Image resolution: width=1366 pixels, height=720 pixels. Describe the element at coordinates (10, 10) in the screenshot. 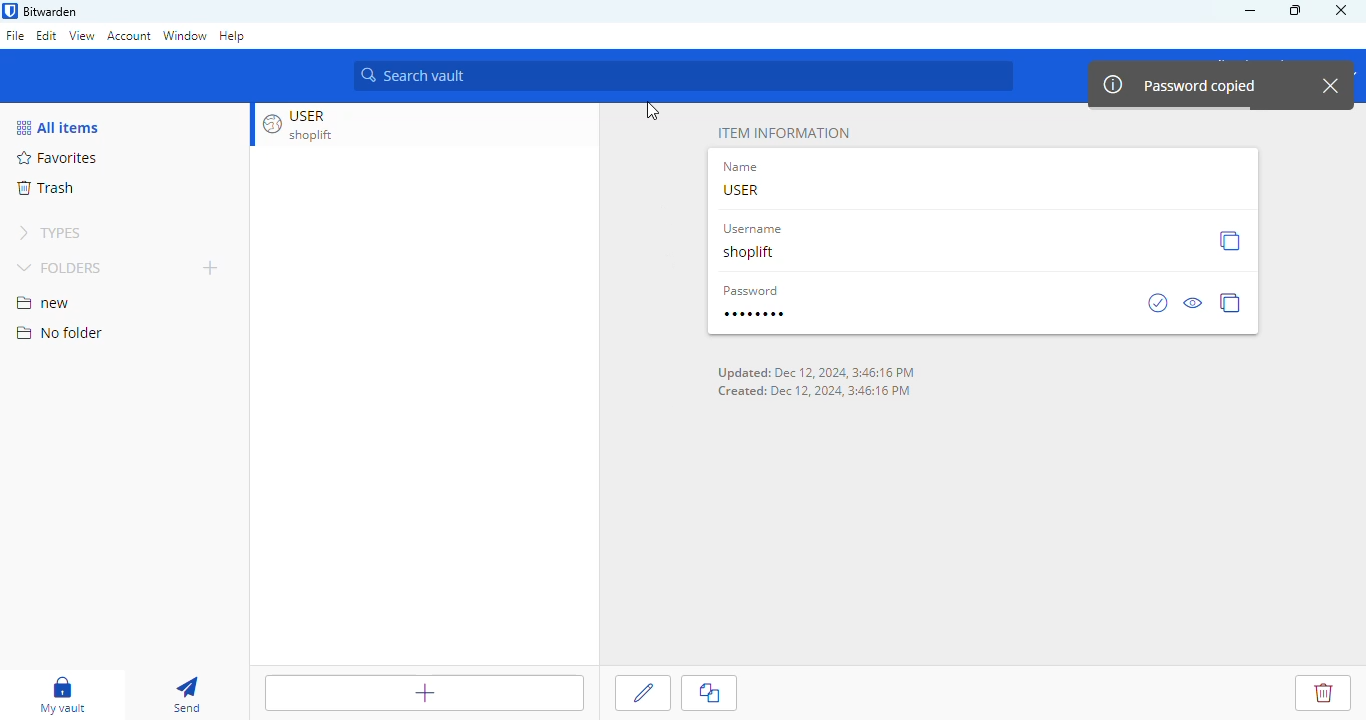

I see `logo` at that location.